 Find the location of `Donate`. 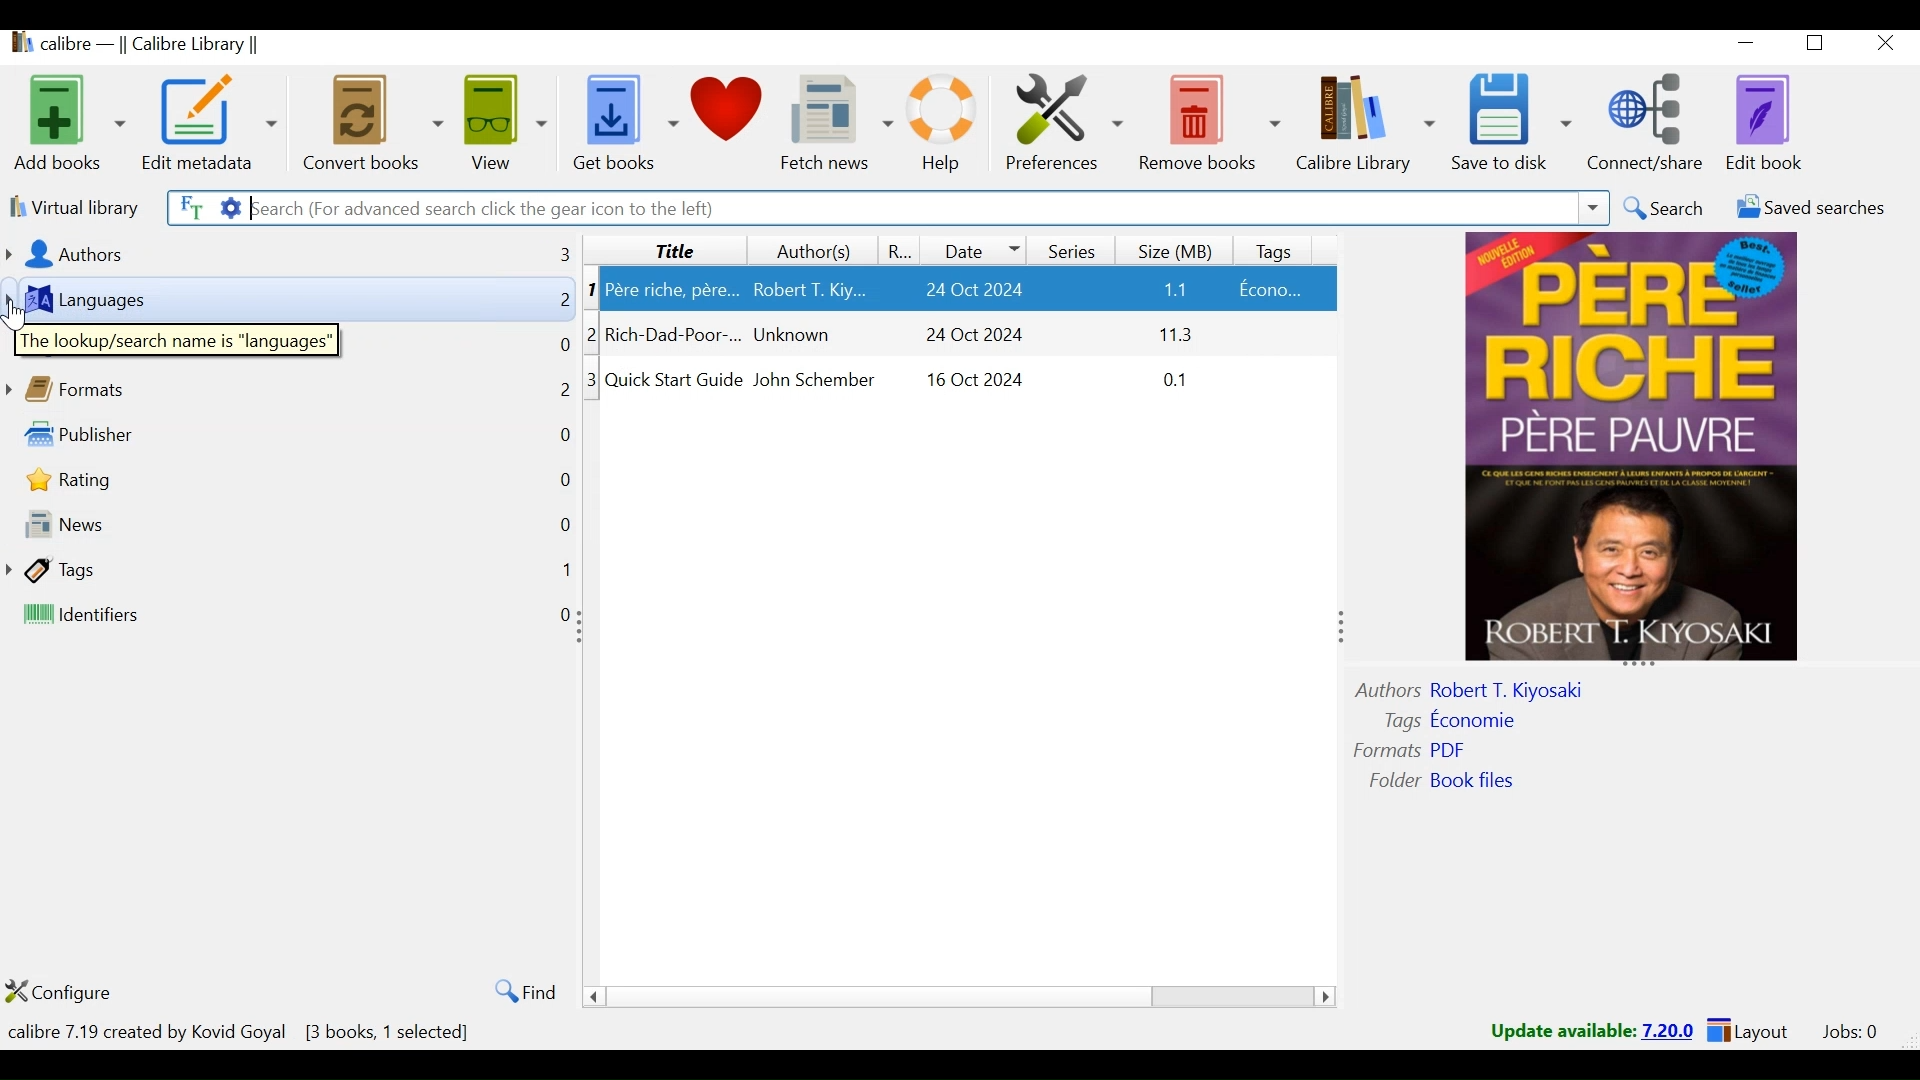

Donate is located at coordinates (731, 121).